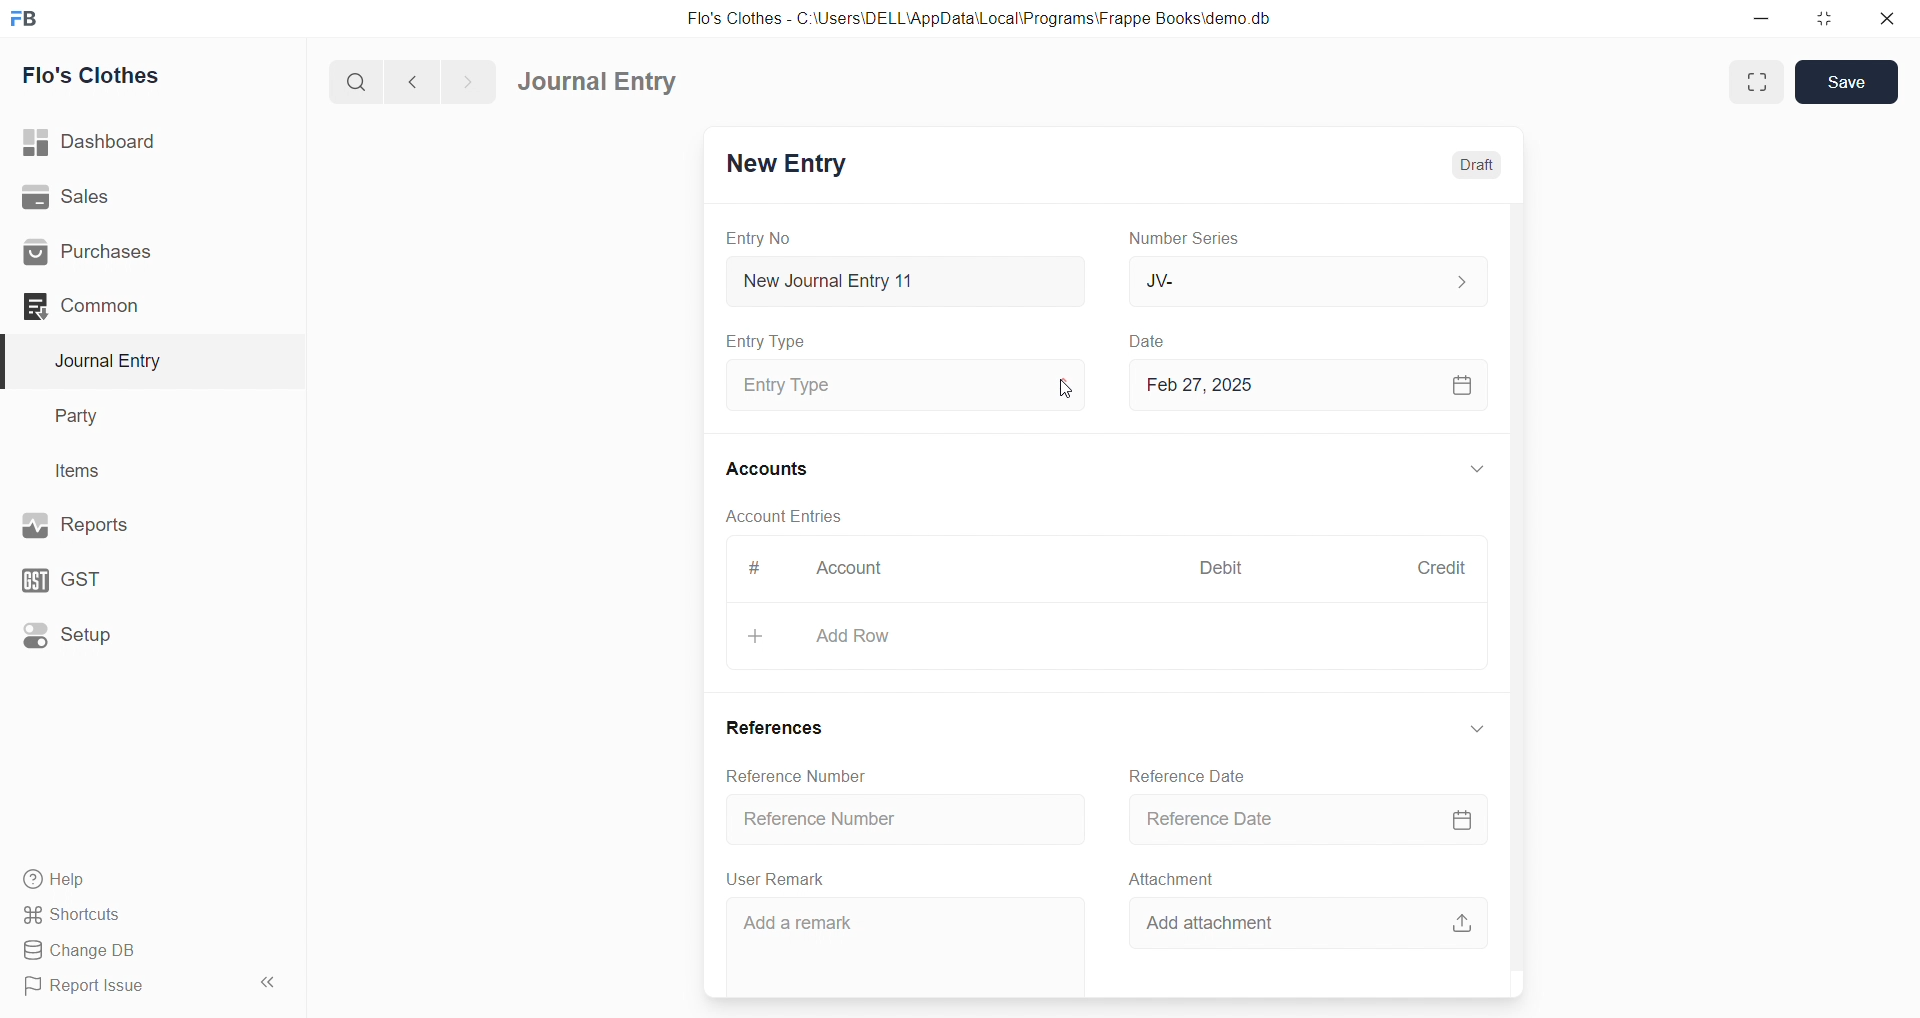  Describe the element at coordinates (1514, 599) in the screenshot. I see `VERTICAL SCROLL BAR` at that location.